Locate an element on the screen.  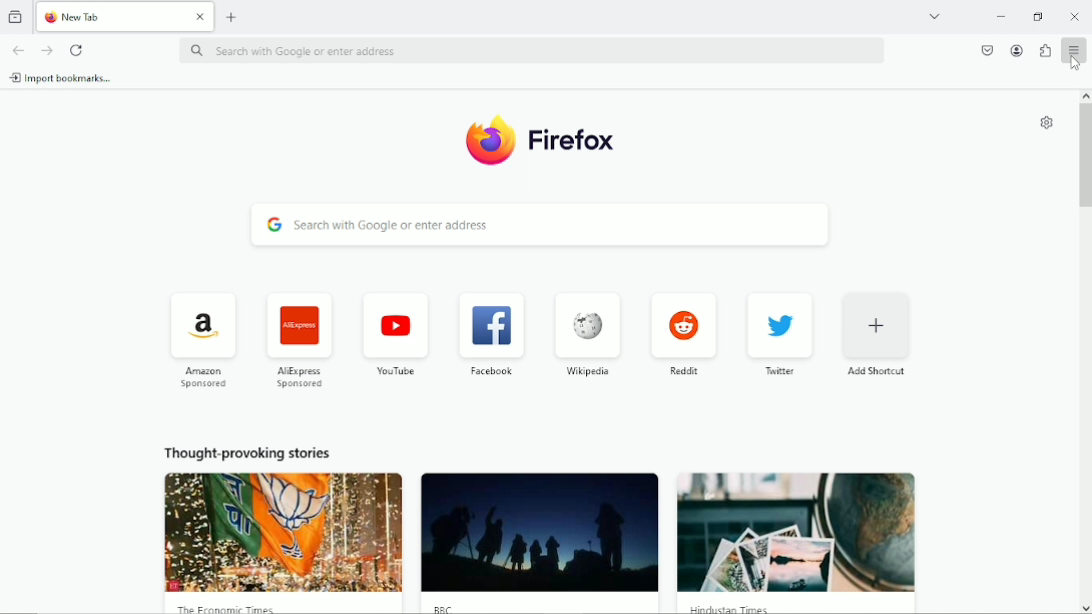
Logo is located at coordinates (487, 138).